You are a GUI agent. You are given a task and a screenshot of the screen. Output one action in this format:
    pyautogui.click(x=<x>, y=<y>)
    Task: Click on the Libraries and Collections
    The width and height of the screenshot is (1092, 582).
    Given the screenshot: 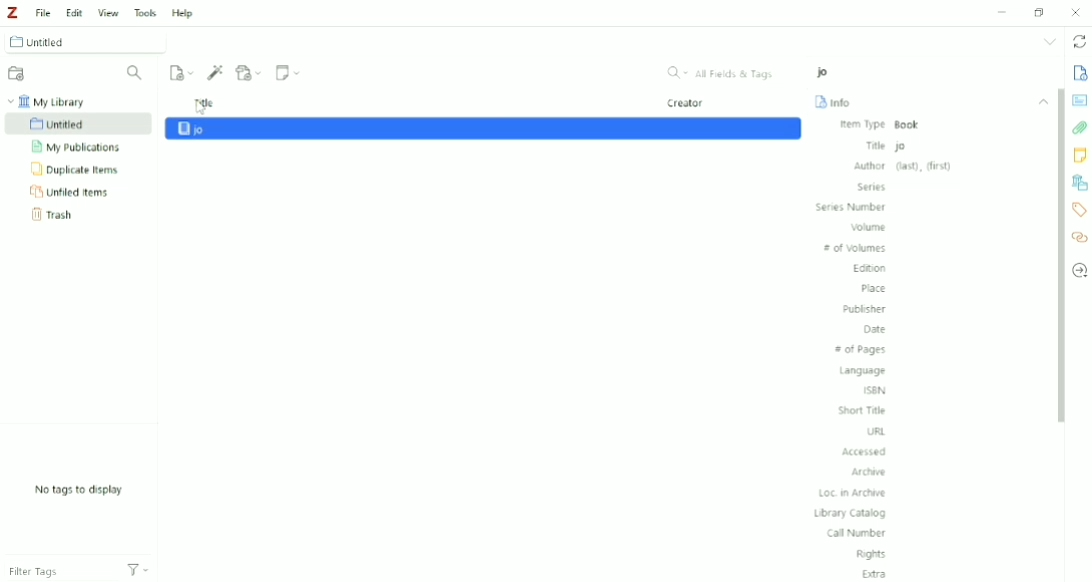 What is the action you would take?
    pyautogui.click(x=1079, y=182)
    